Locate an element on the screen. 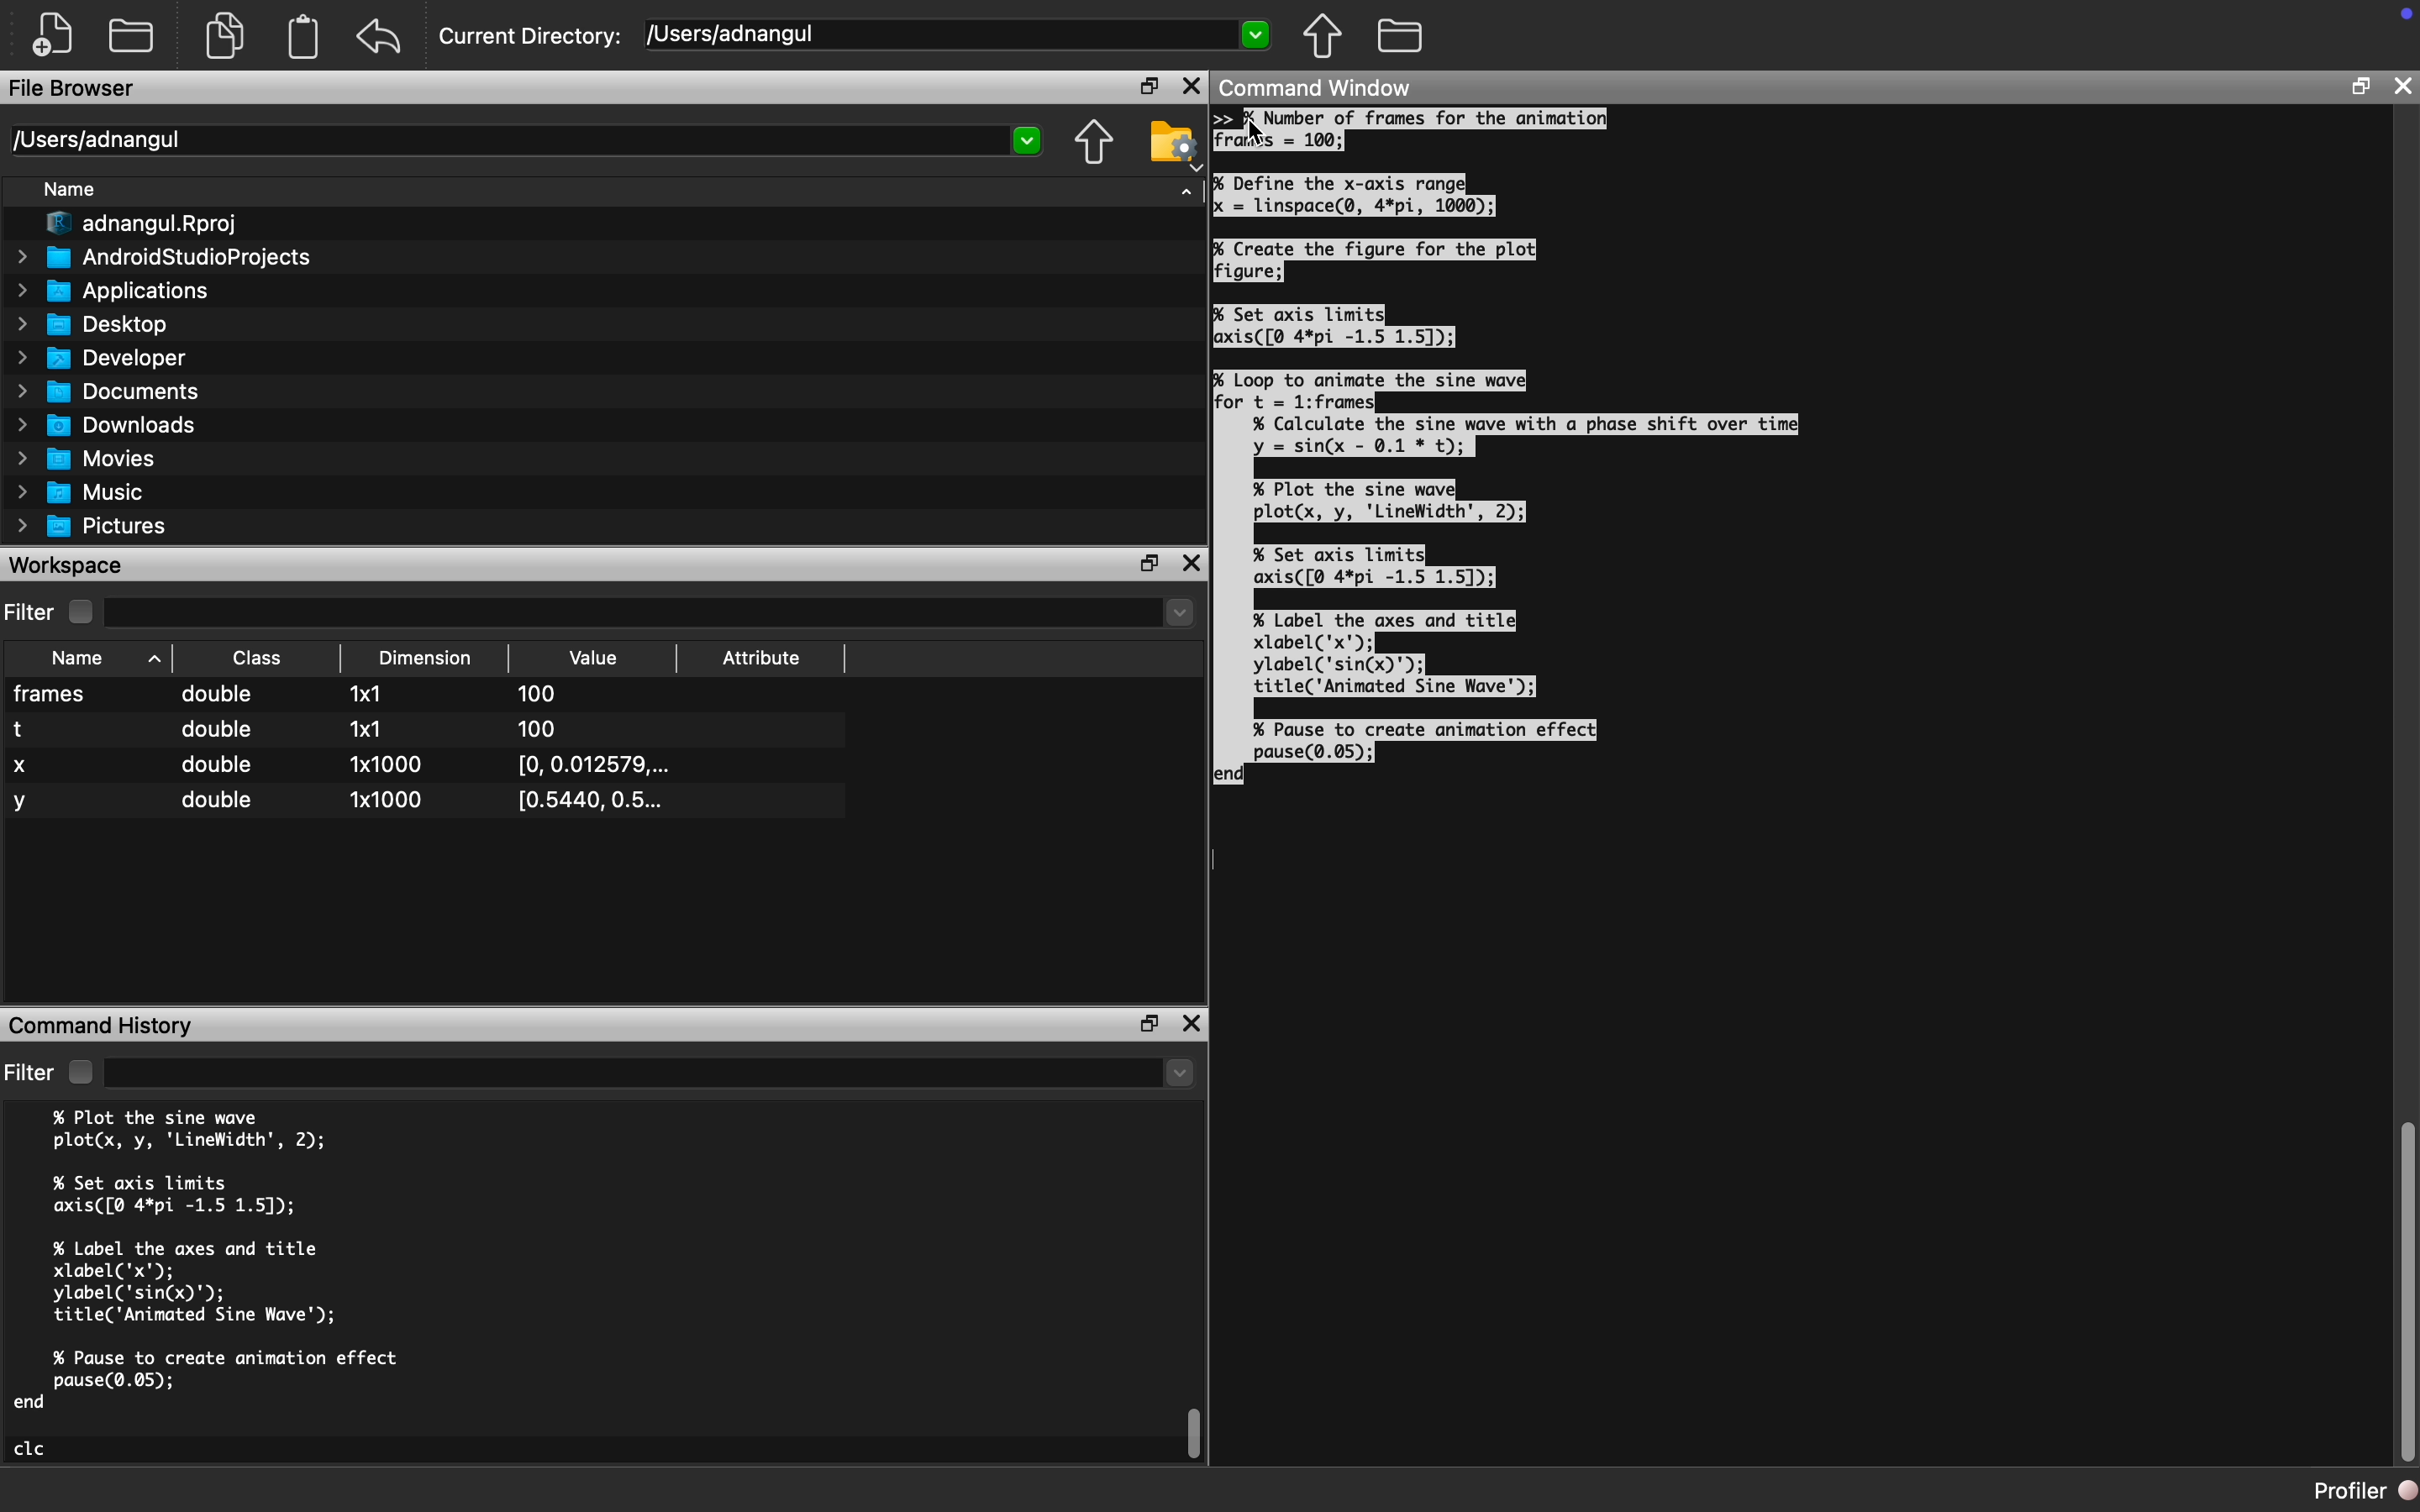 Image resolution: width=2420 pixels, height=1512 pixels. AndroidStudioProjects is located at coordinates (164, 258).